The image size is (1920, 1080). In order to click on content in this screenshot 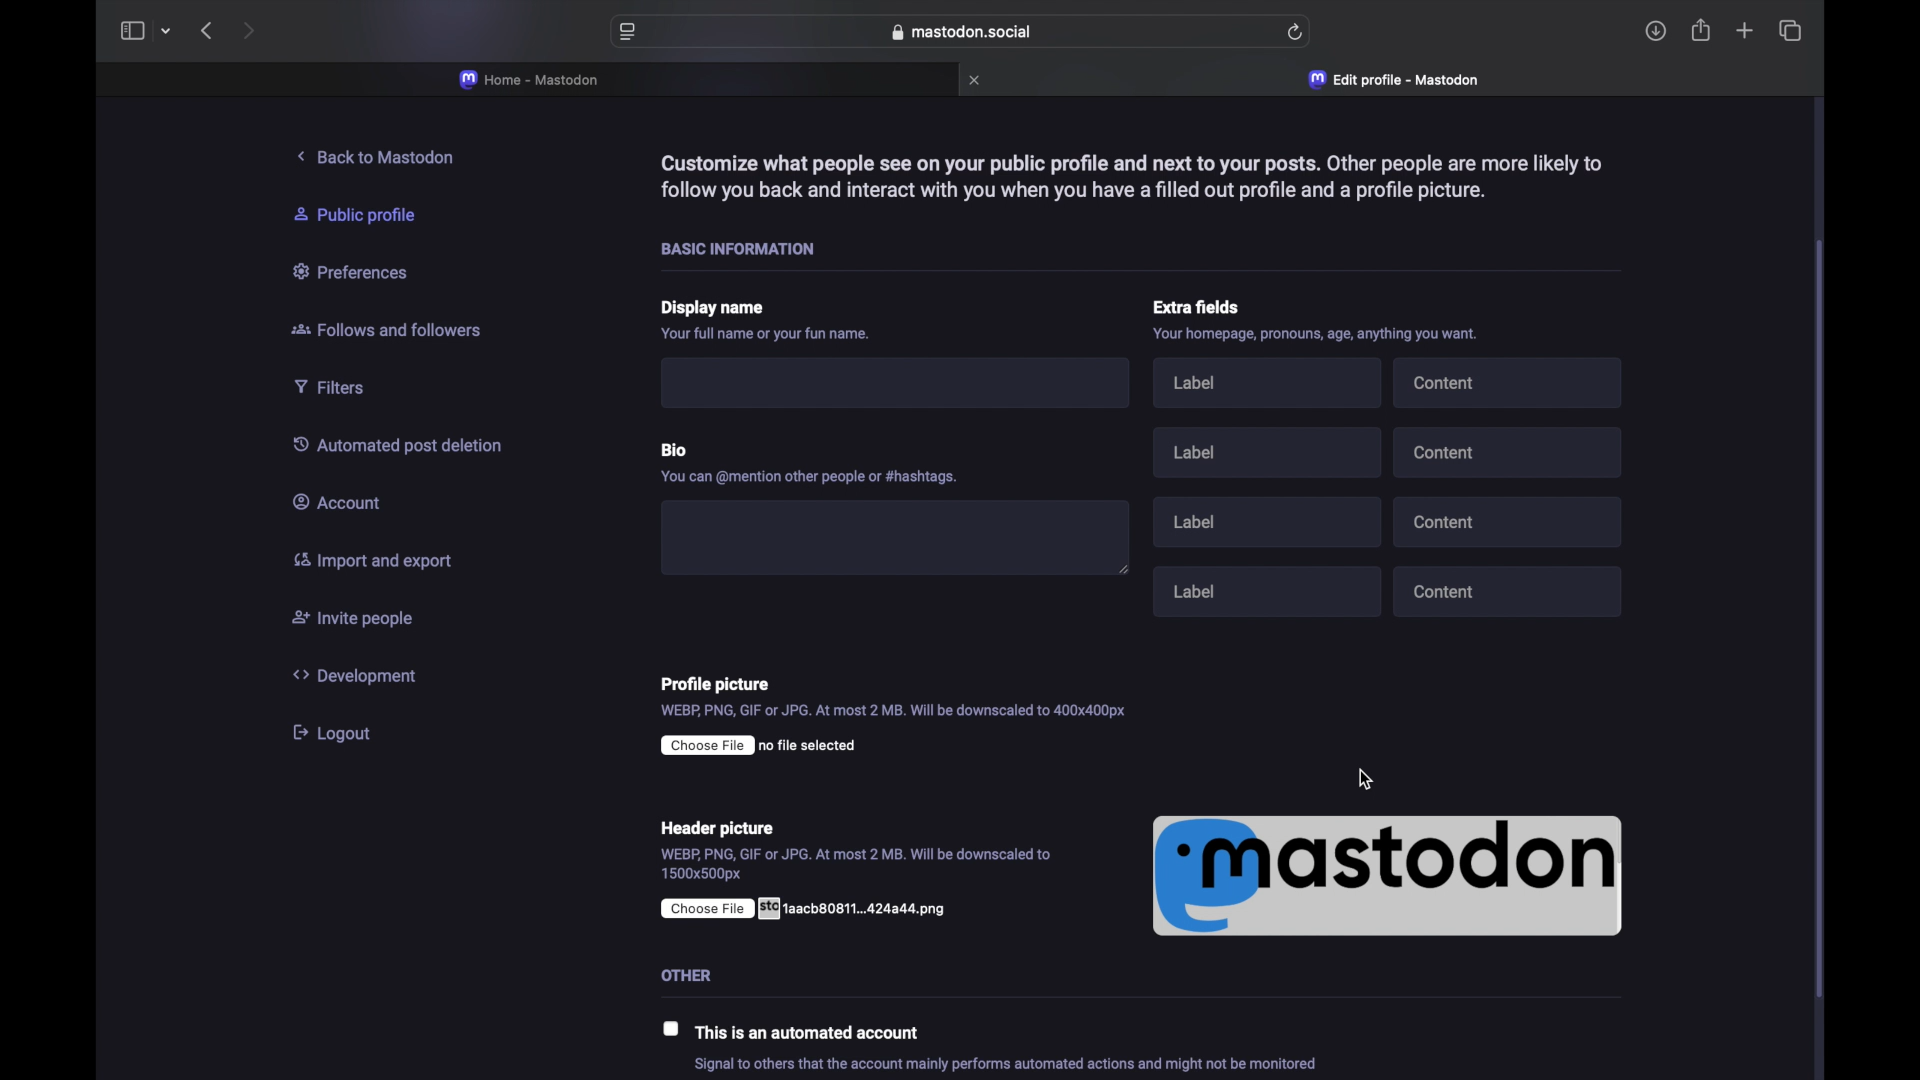, I will do `click(1510, 593)`.